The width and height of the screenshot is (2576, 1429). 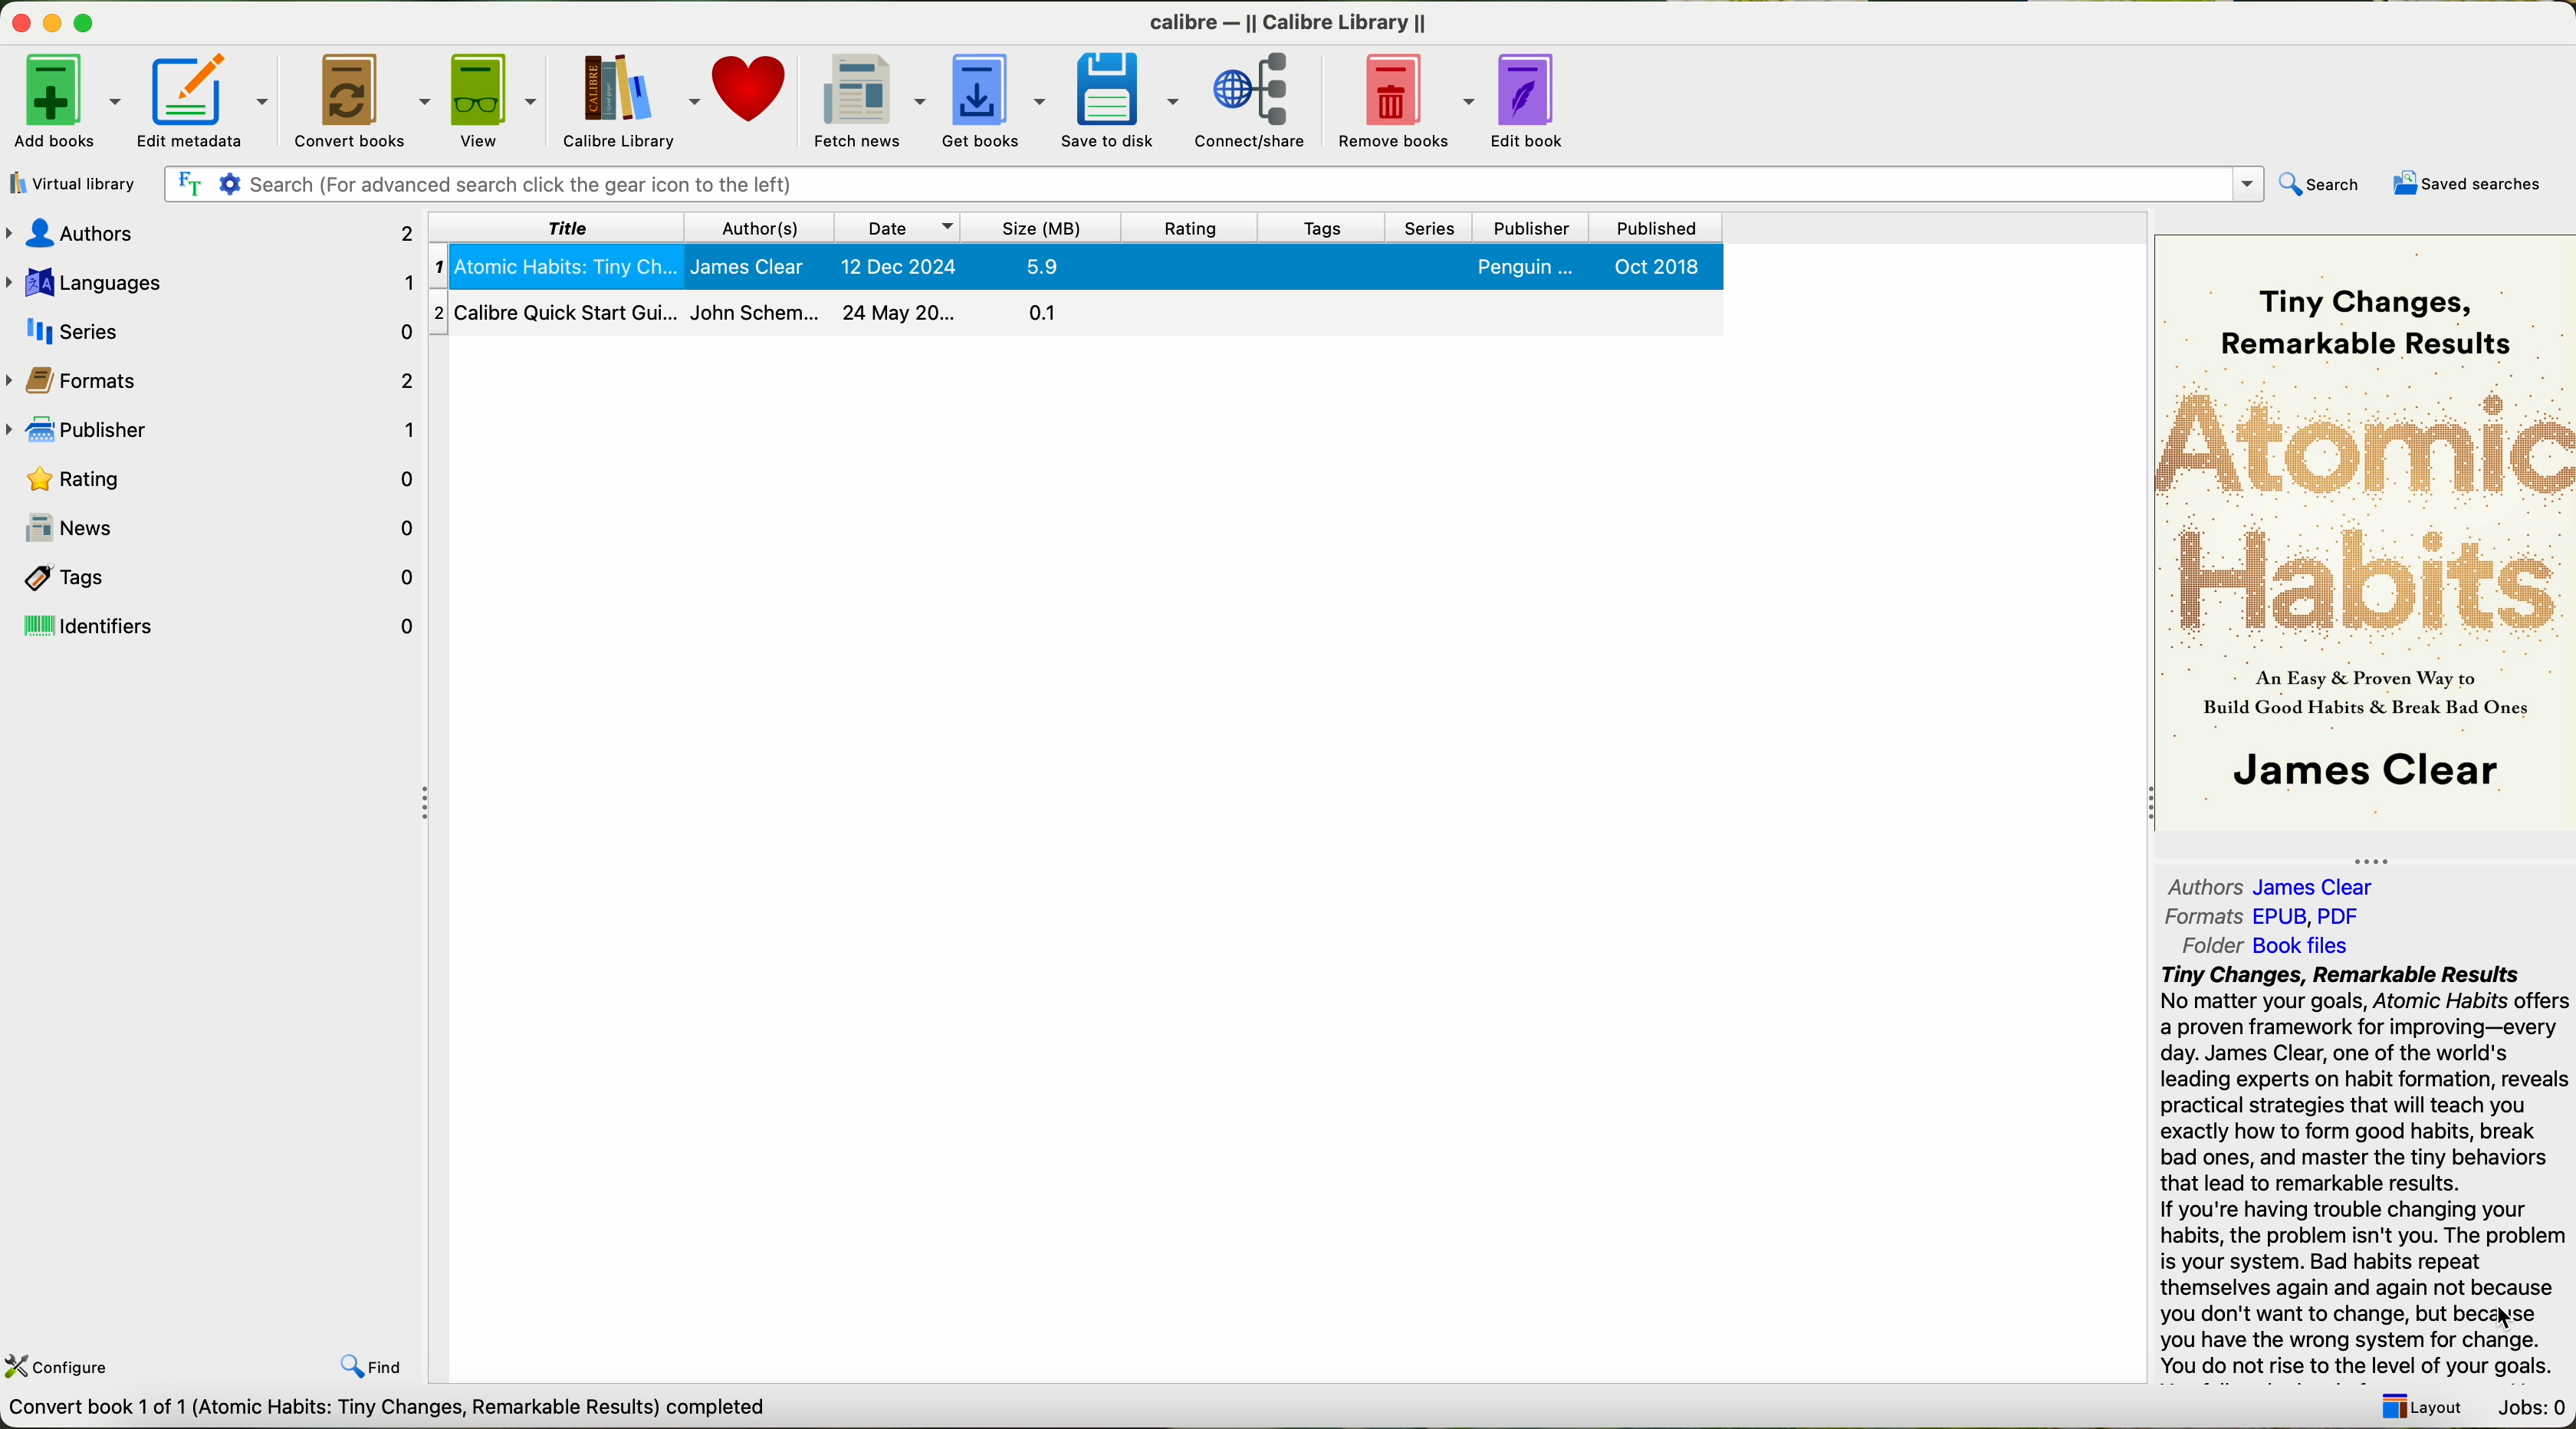 What do you see at coordinates (2255, 917) in the screenshot?
I see `formats` at bounding box center [2255, 917].